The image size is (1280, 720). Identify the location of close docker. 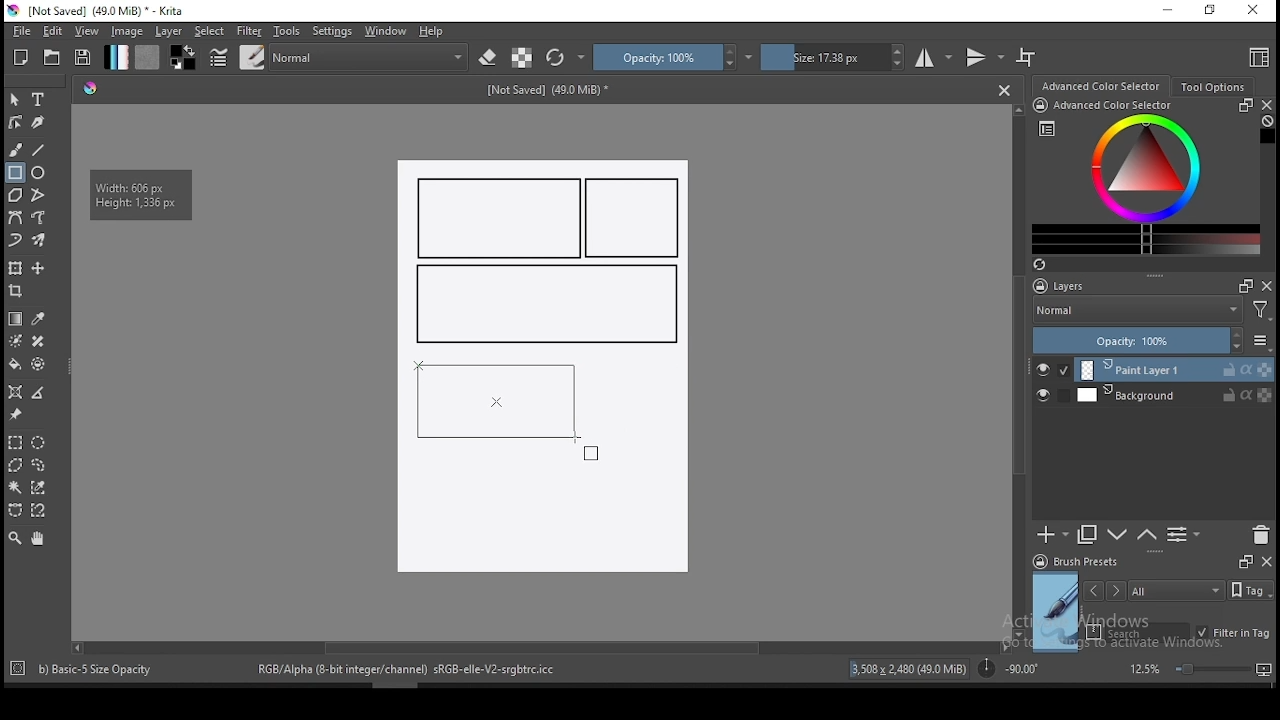
(1267, 285).